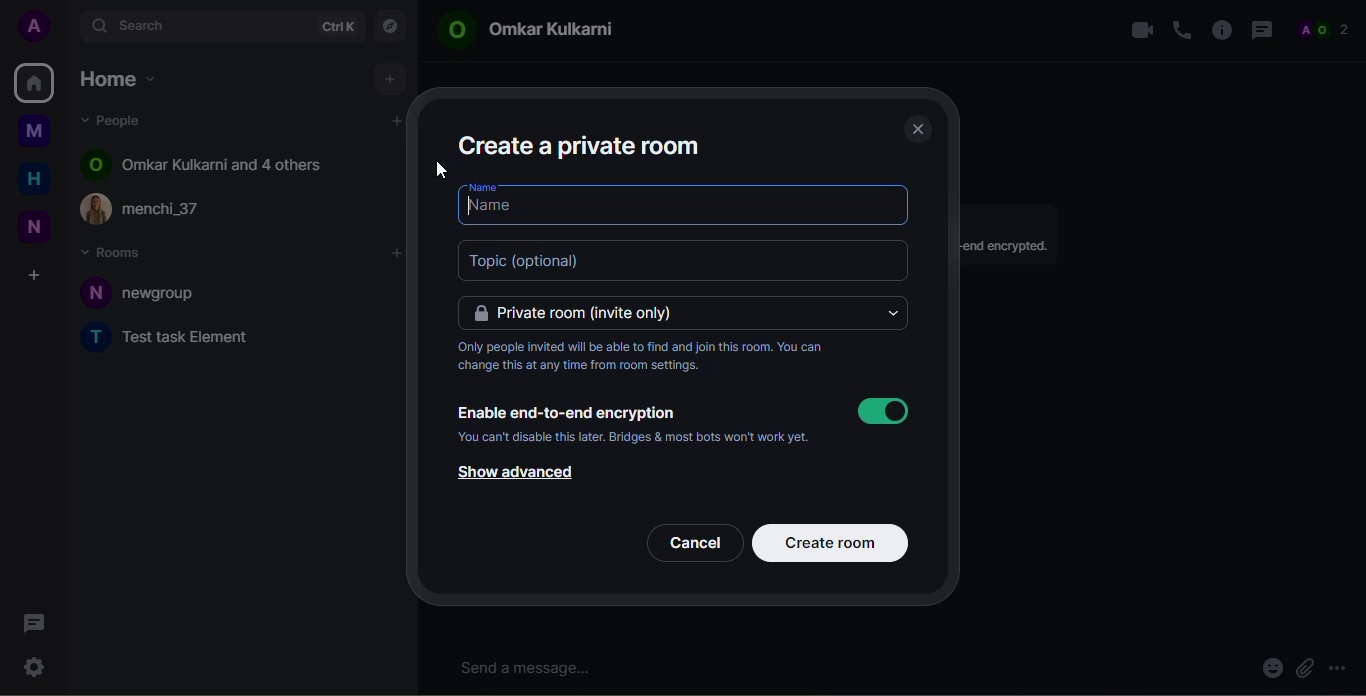  I want to click on cursor, so click(441, 172).